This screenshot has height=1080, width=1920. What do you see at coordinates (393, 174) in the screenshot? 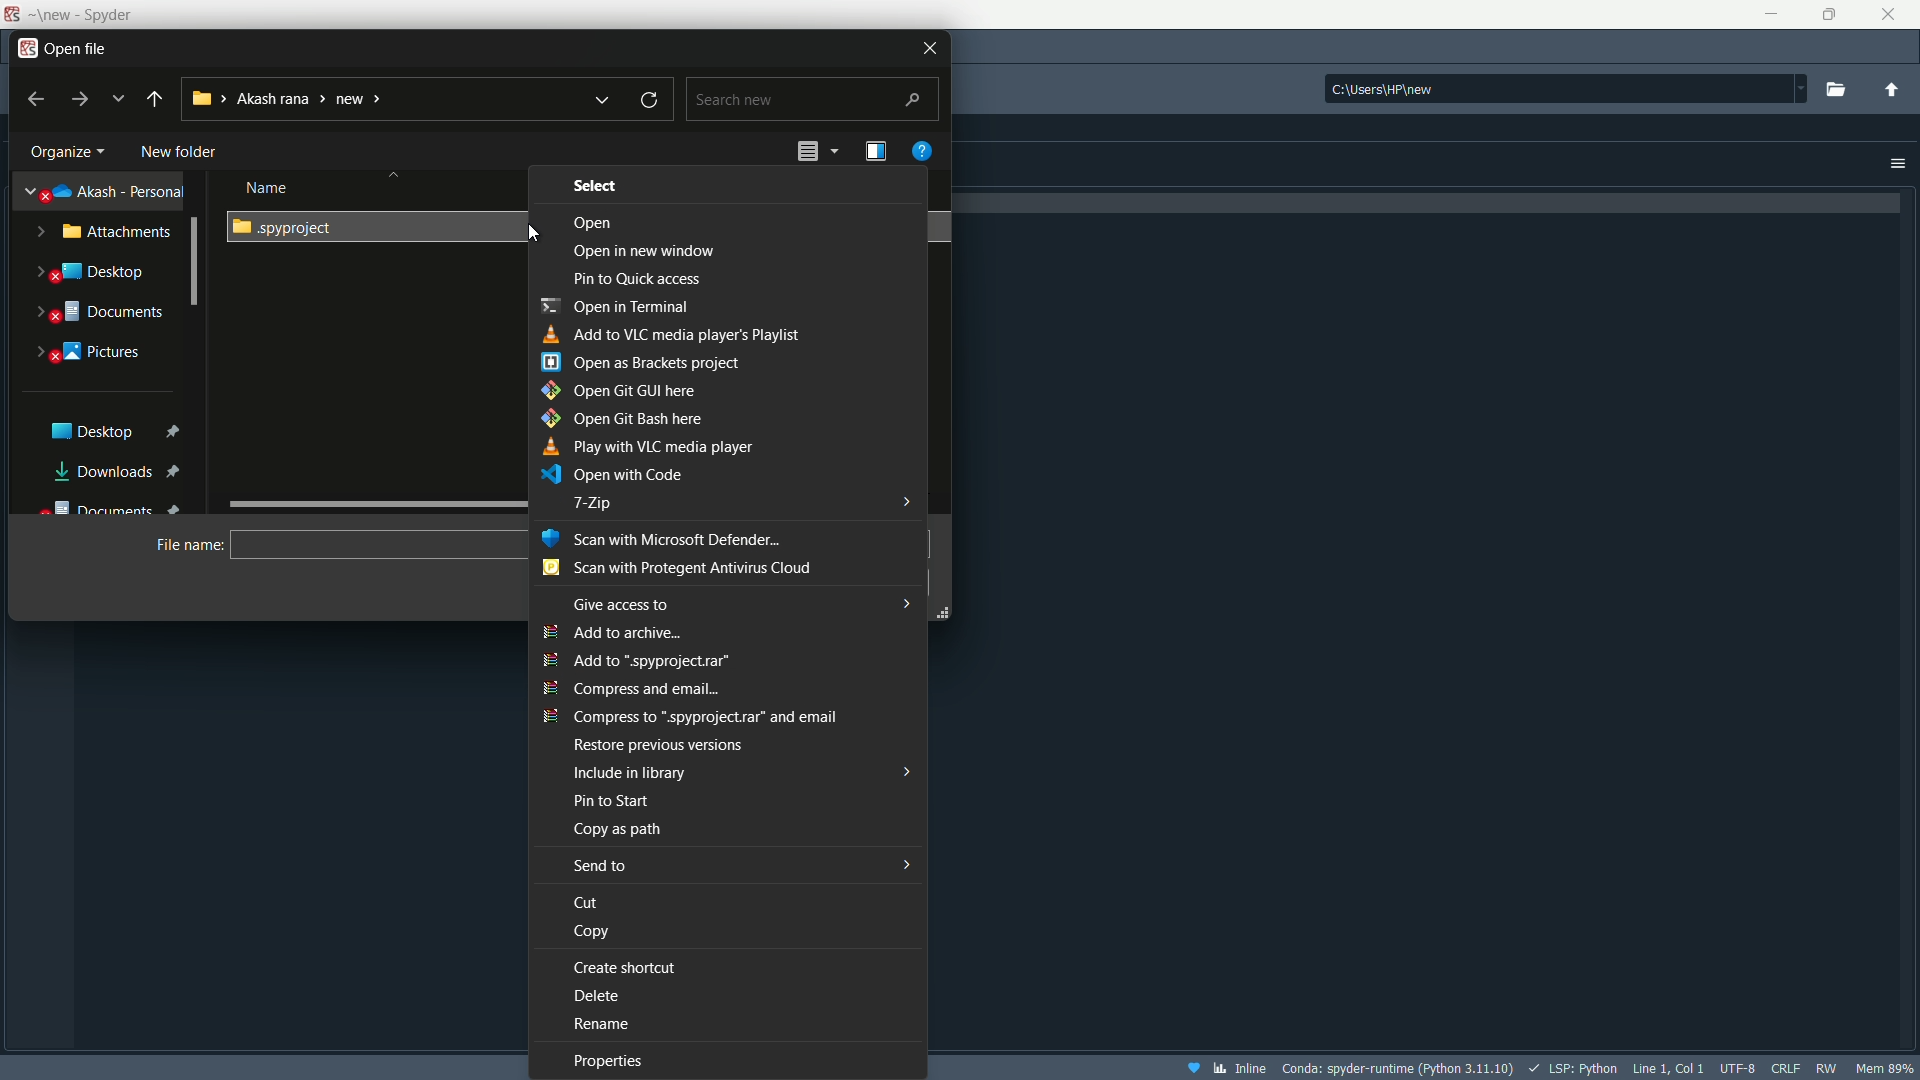
I see `Sort button` at bounding box center [393, 174].